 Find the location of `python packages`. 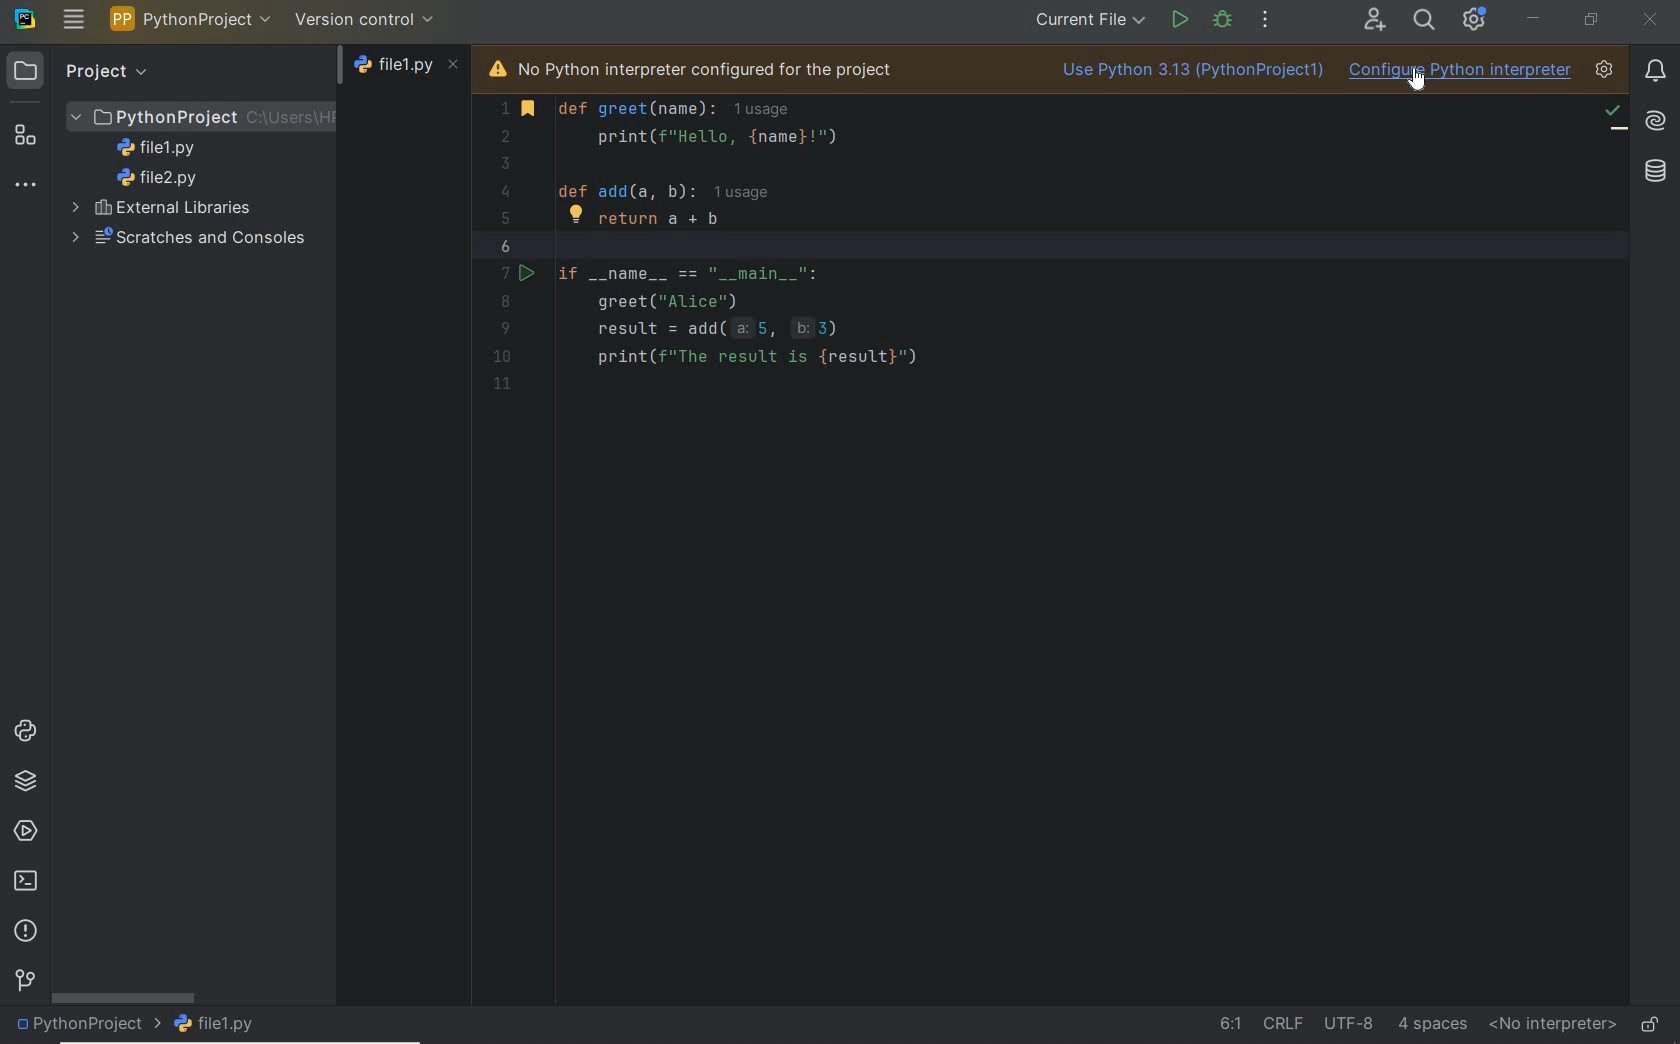

python packages is located at coordinates (27, 781).